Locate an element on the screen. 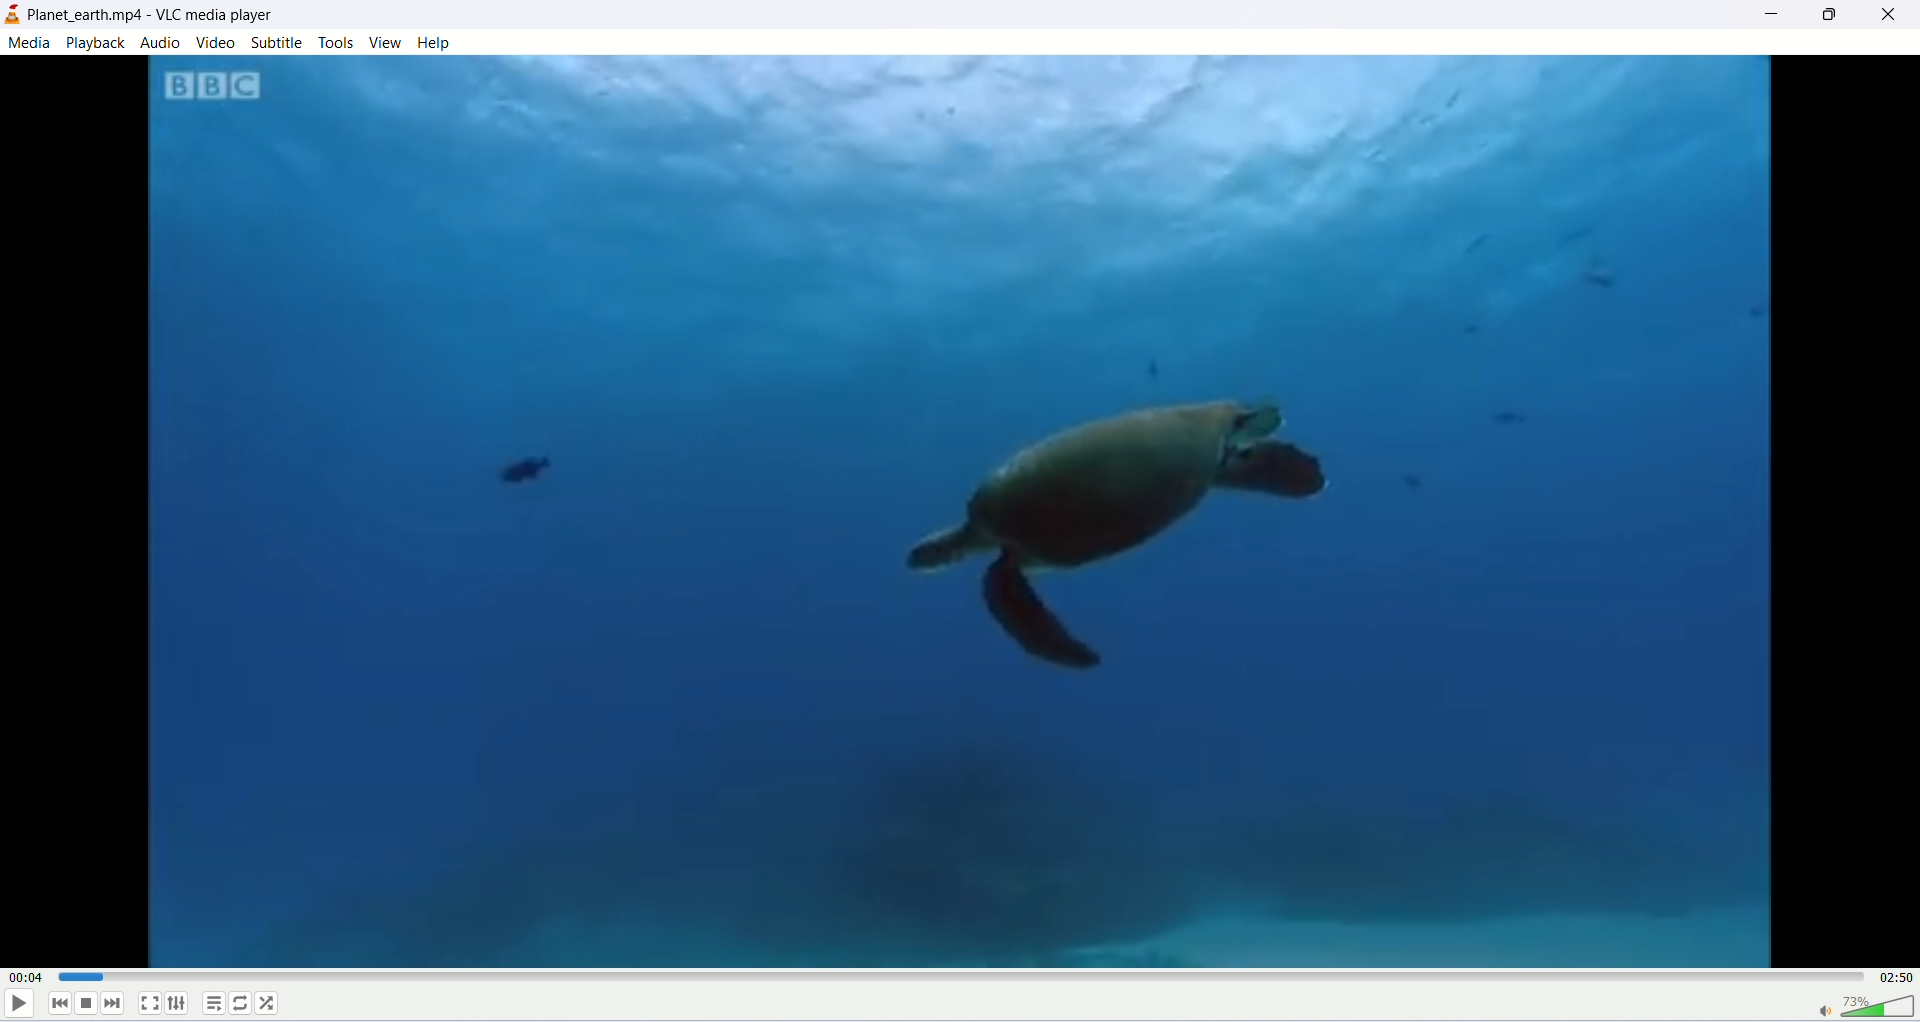 The height and width of the screenshot is (1022, 1920). loop is located at coordinates (239, 1006).